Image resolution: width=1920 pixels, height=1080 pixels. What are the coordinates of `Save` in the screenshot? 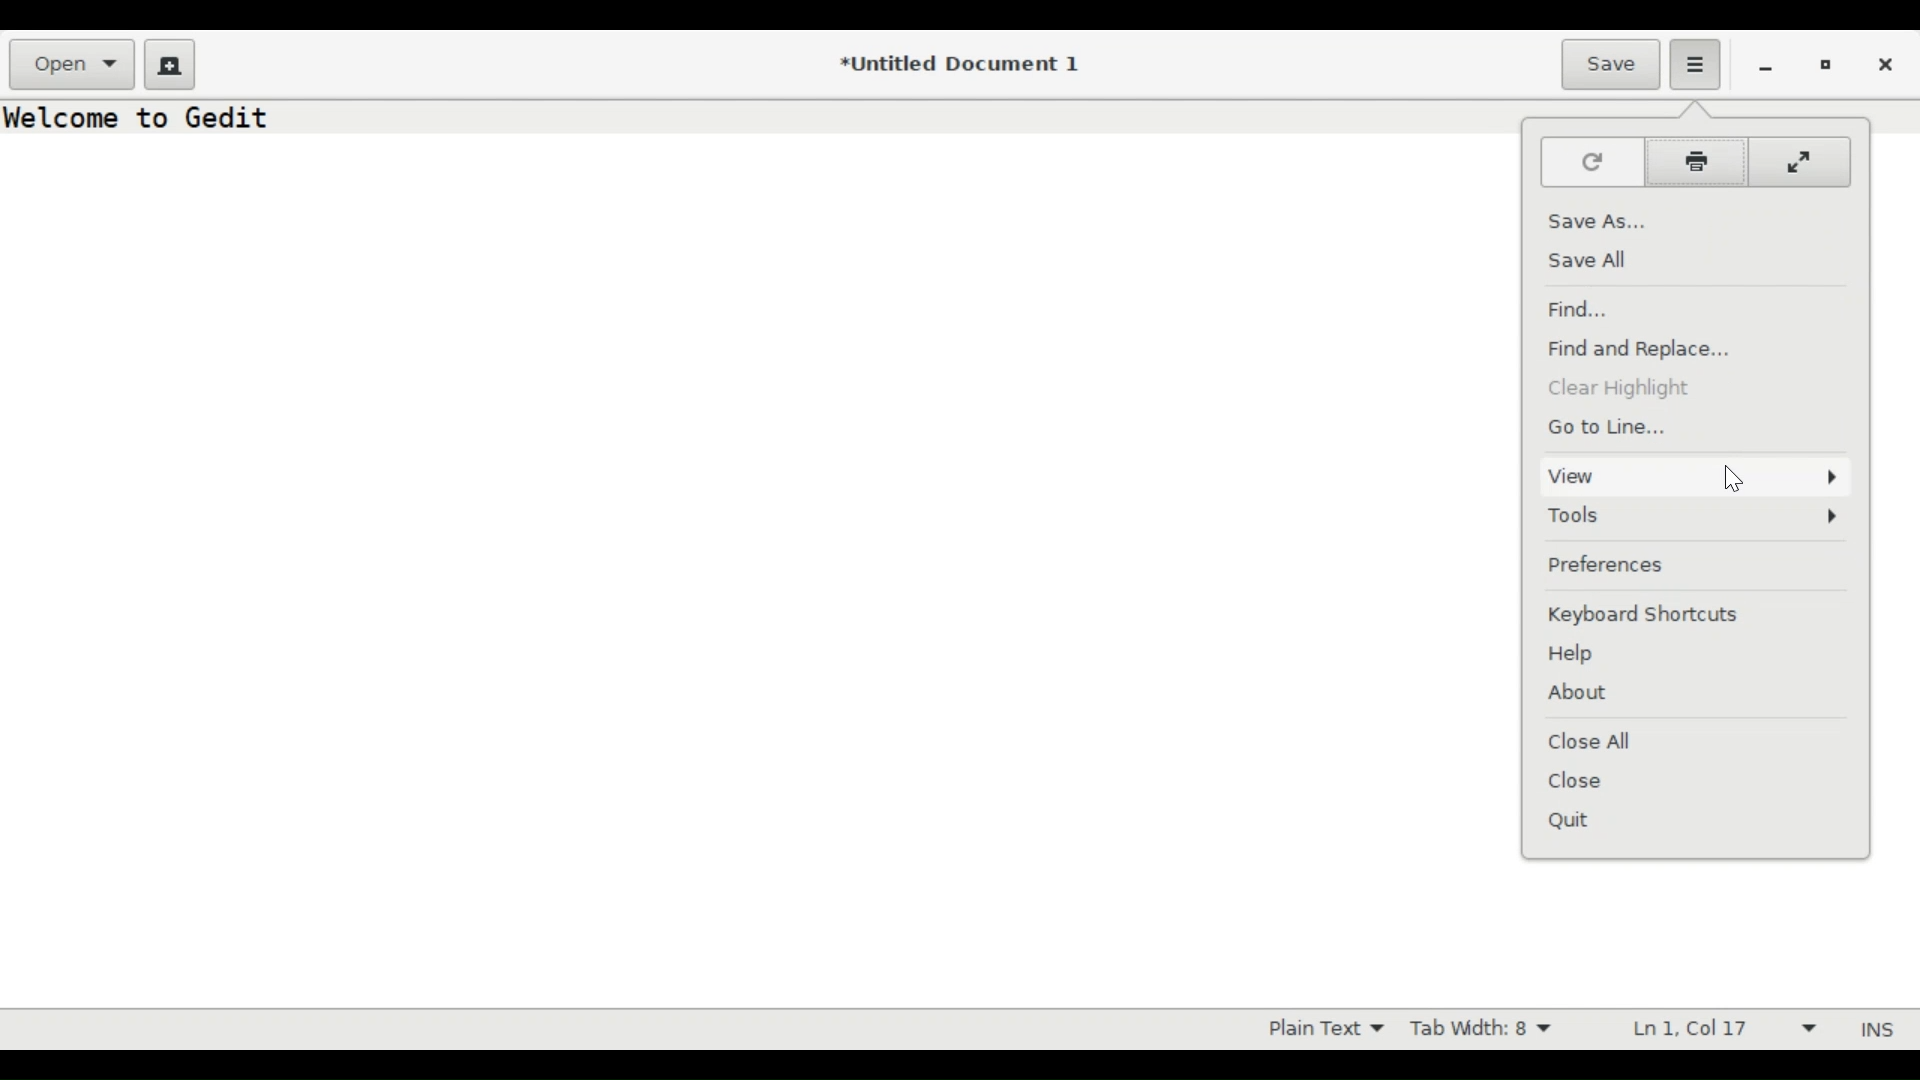 It's located at (1612, 63).